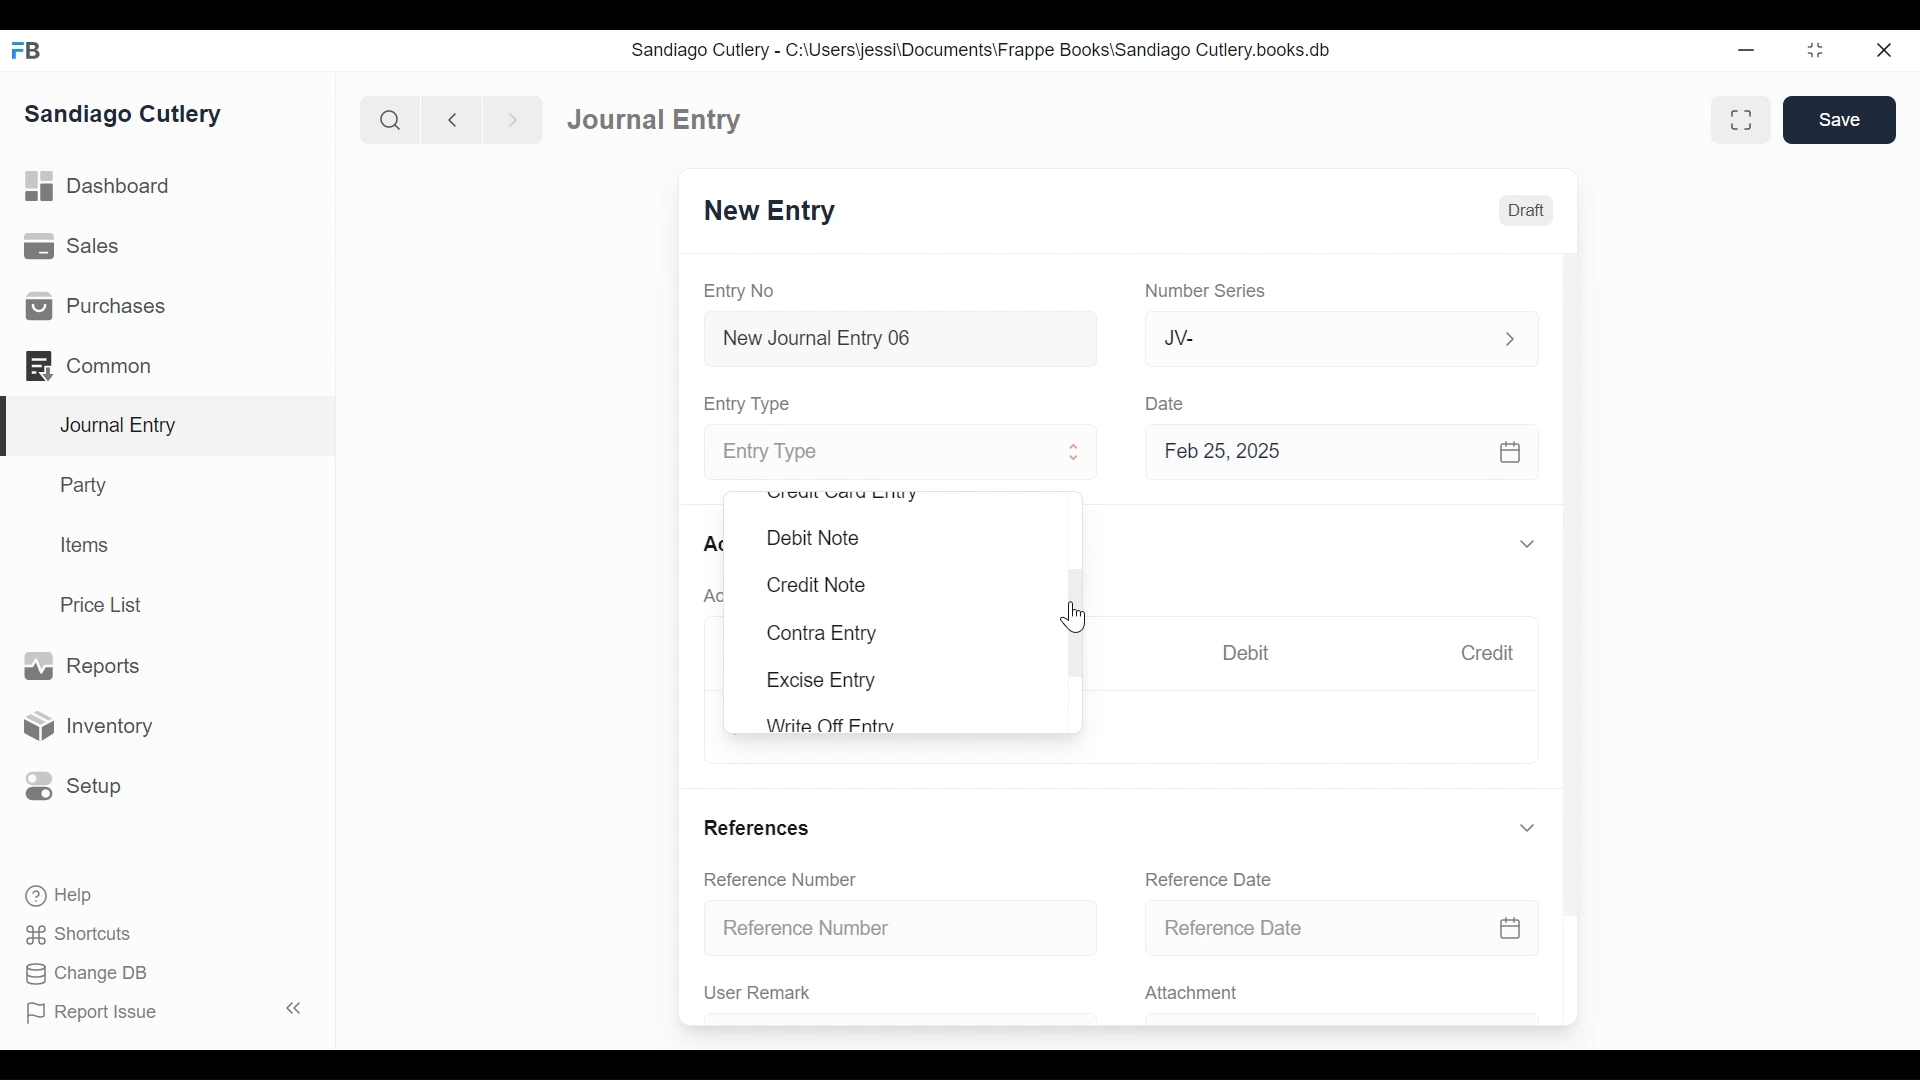  I want to click on Navigate back, so click(452, 122).